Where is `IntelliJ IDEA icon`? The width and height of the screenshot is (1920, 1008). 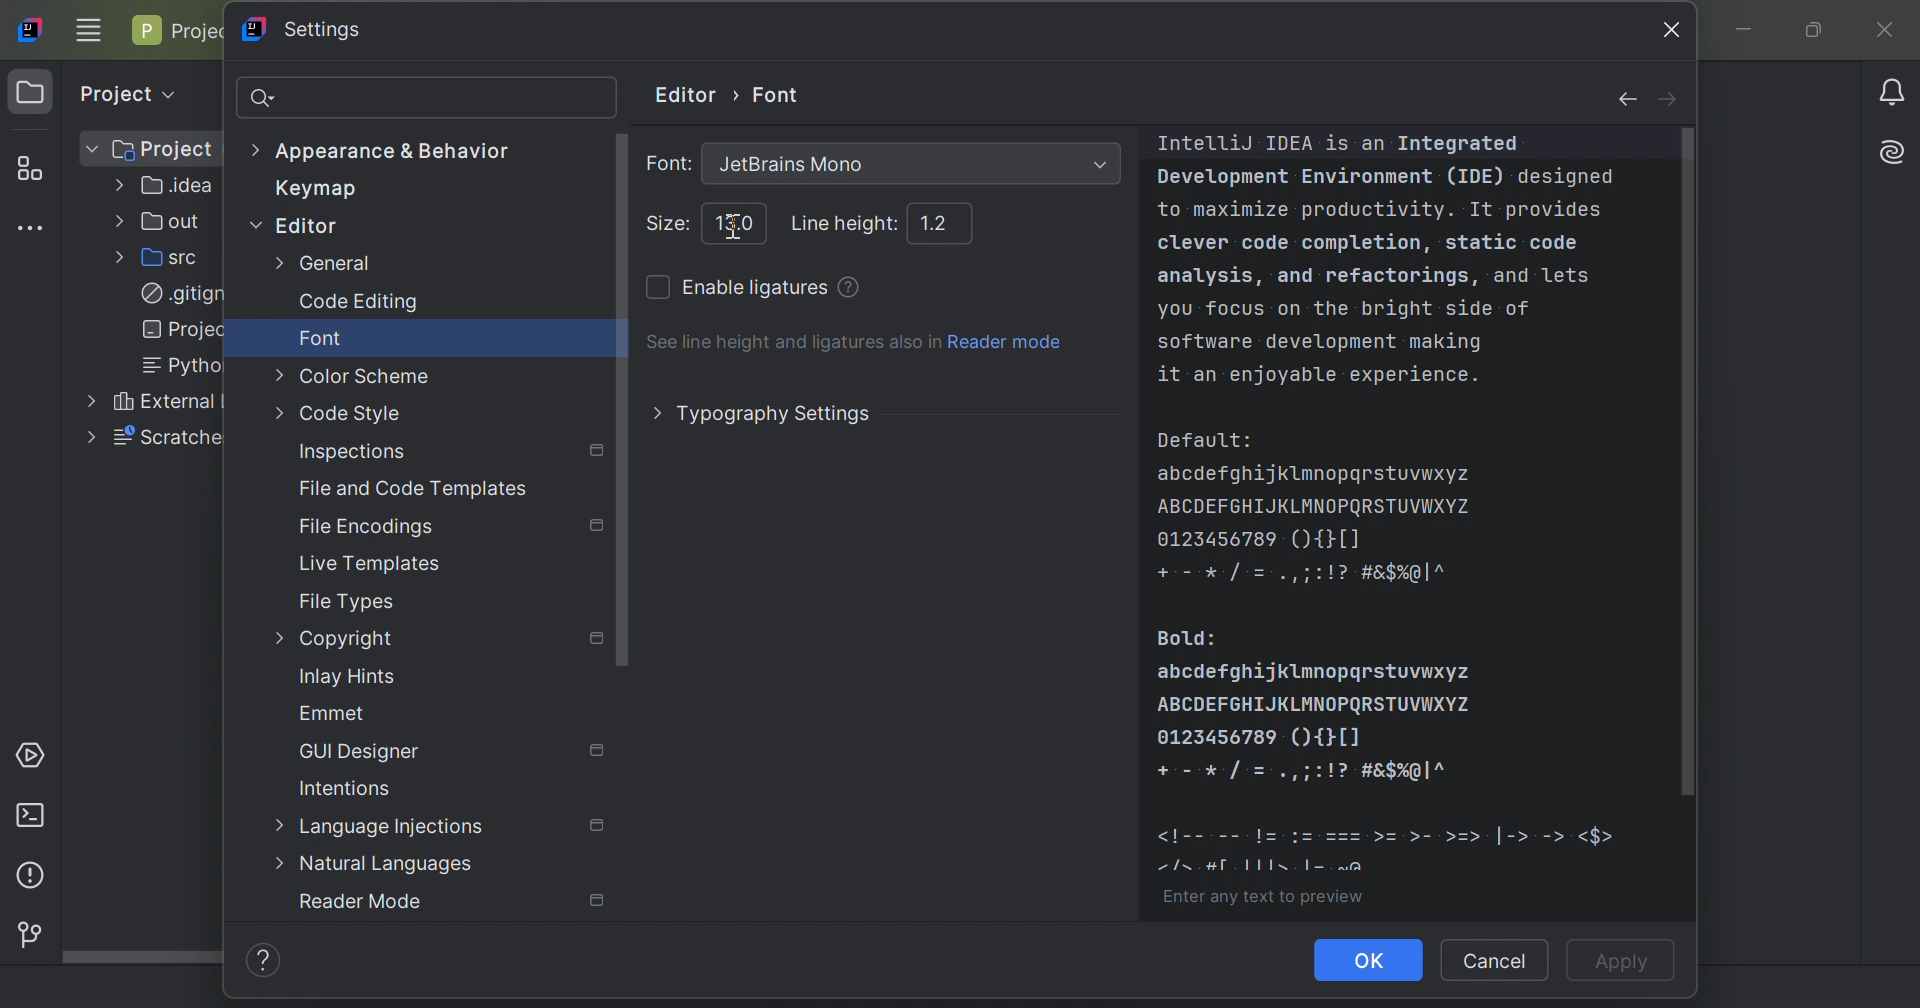
IntelliJ IDEA icon is located at coordinates (33, 28).